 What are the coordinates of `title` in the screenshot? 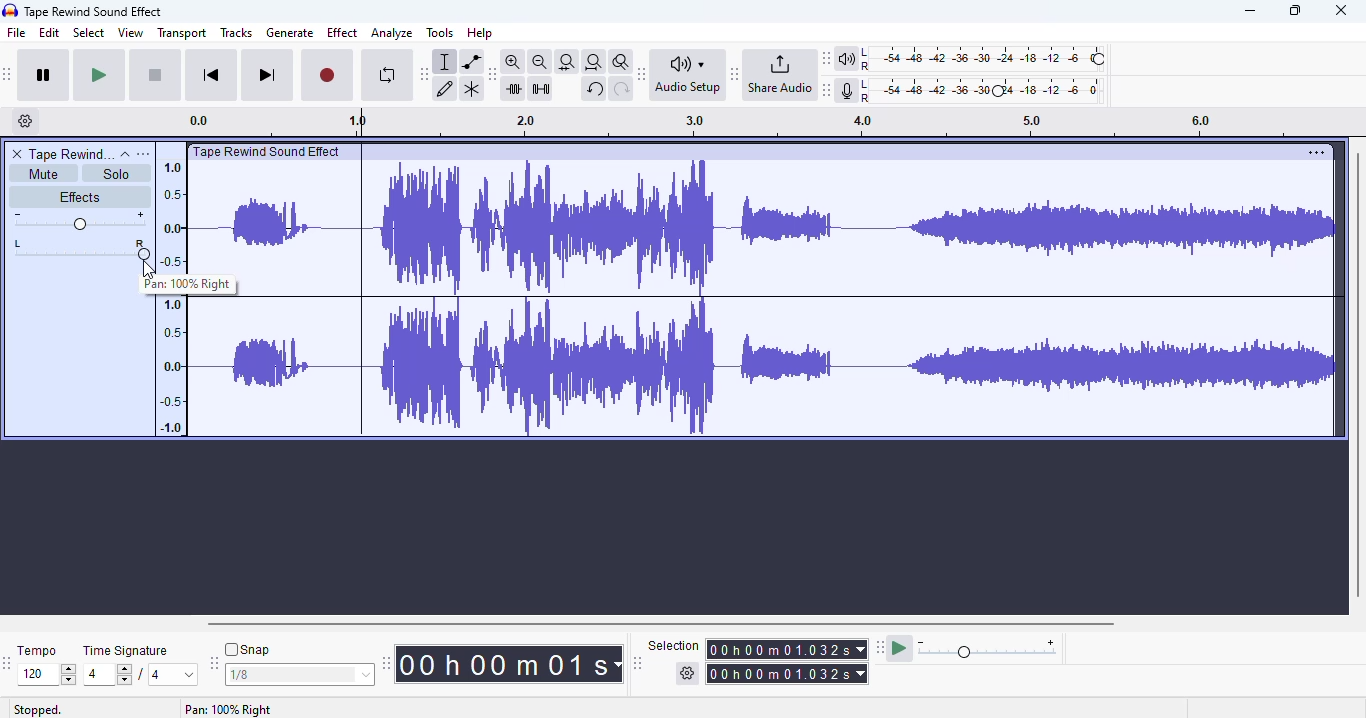 It's located at (94, 12).